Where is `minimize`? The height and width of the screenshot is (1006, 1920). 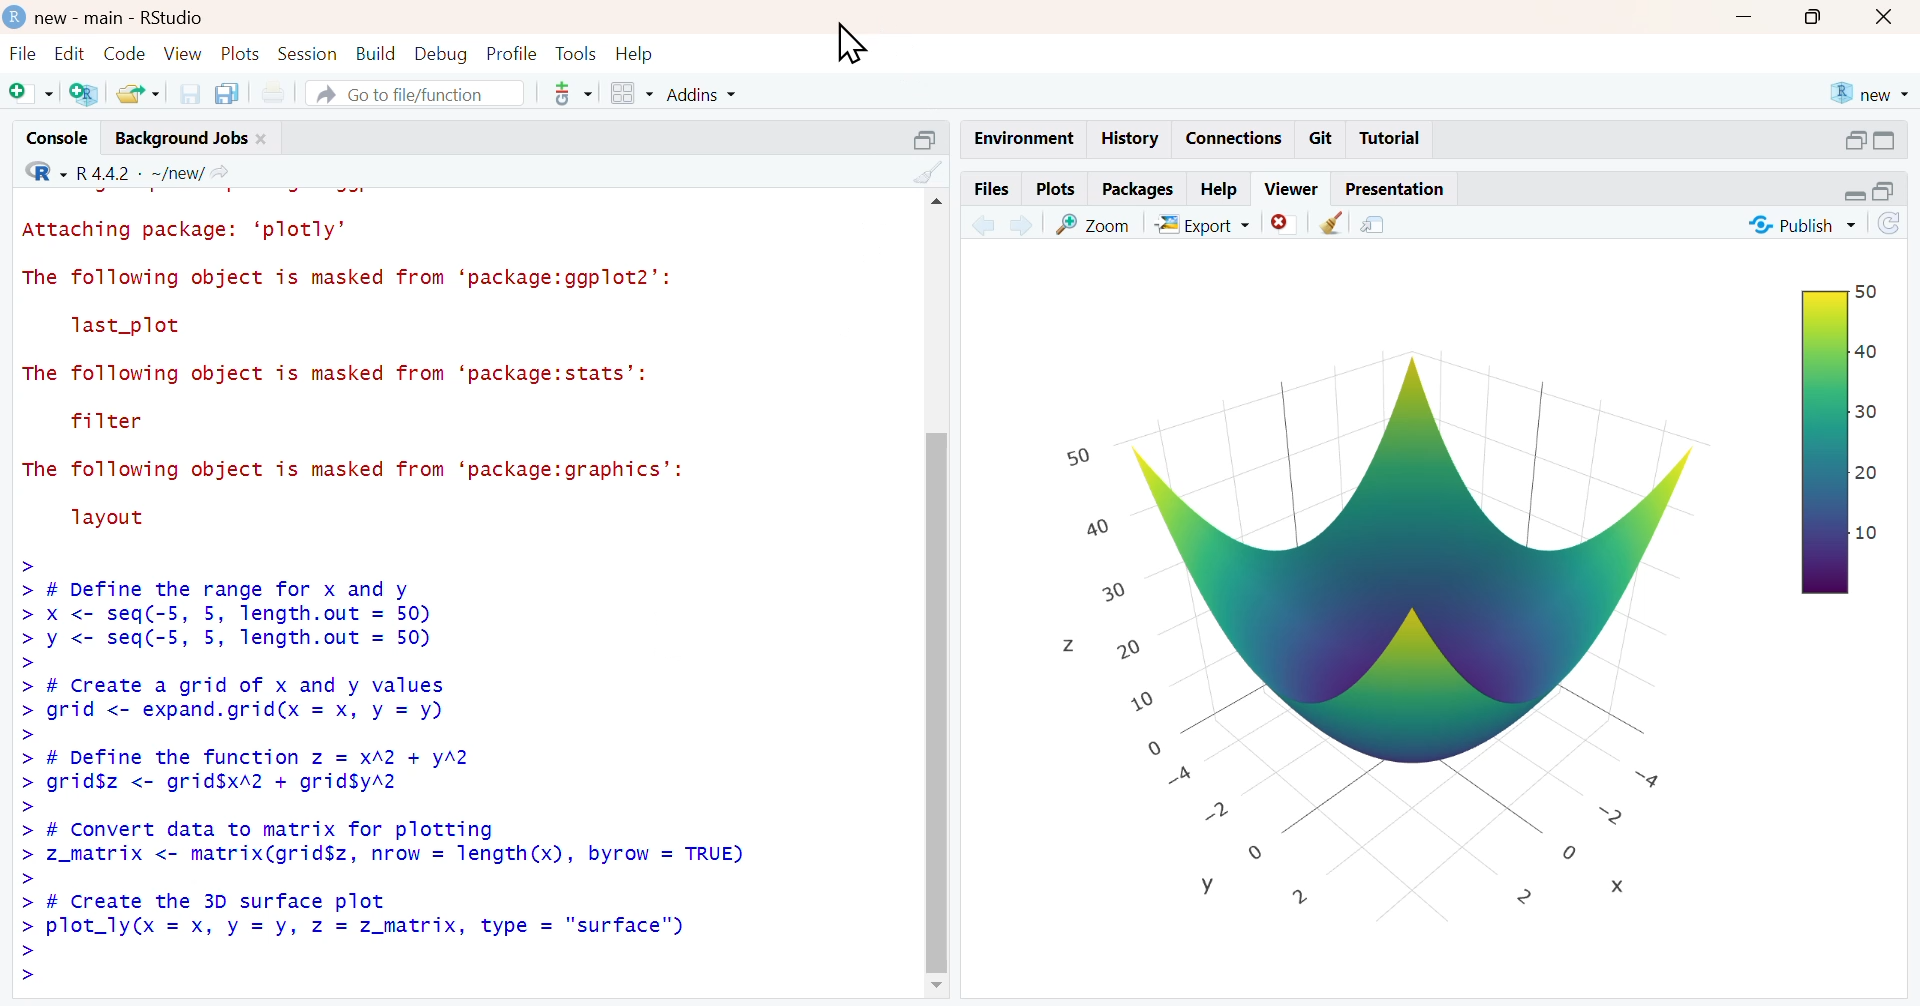 minimize is located at coordinates (1745, 14).